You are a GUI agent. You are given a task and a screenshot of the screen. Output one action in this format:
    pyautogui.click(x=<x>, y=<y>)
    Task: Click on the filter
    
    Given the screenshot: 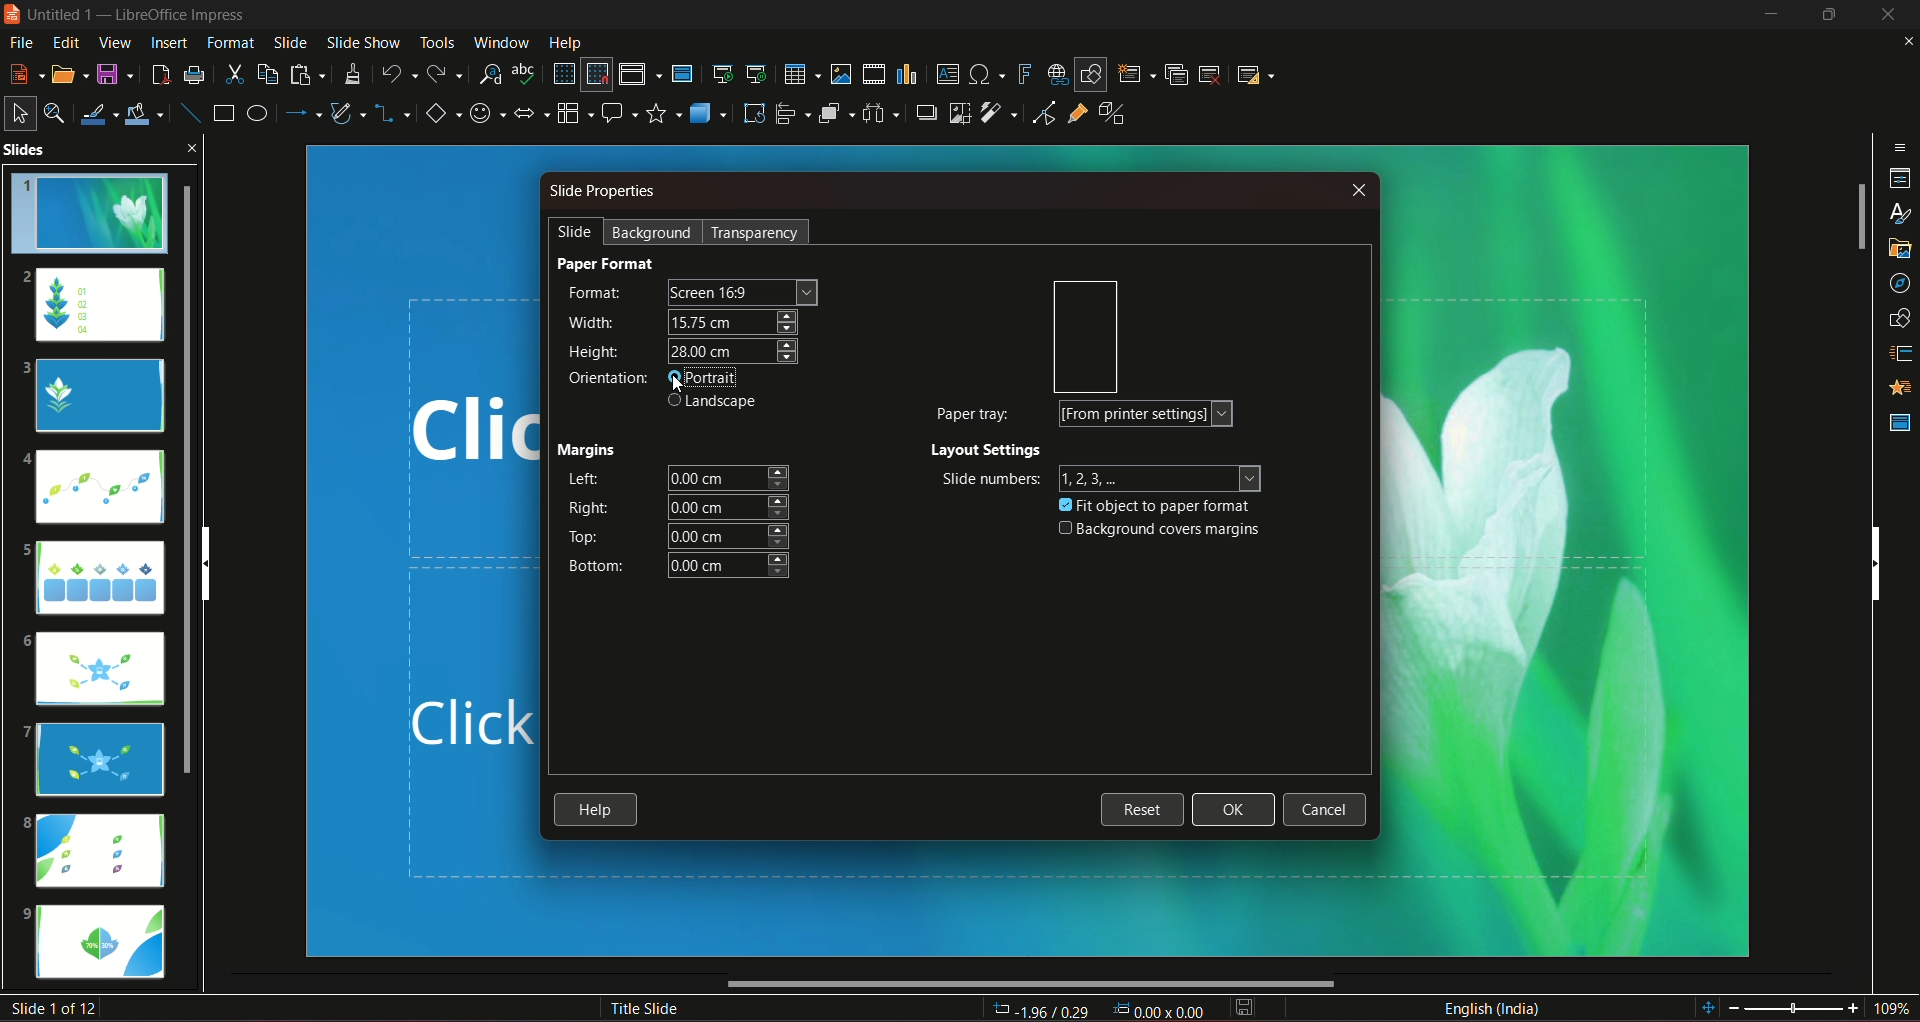 What is the action you would take?
    pyautogui.click(x=997, y=113)
    